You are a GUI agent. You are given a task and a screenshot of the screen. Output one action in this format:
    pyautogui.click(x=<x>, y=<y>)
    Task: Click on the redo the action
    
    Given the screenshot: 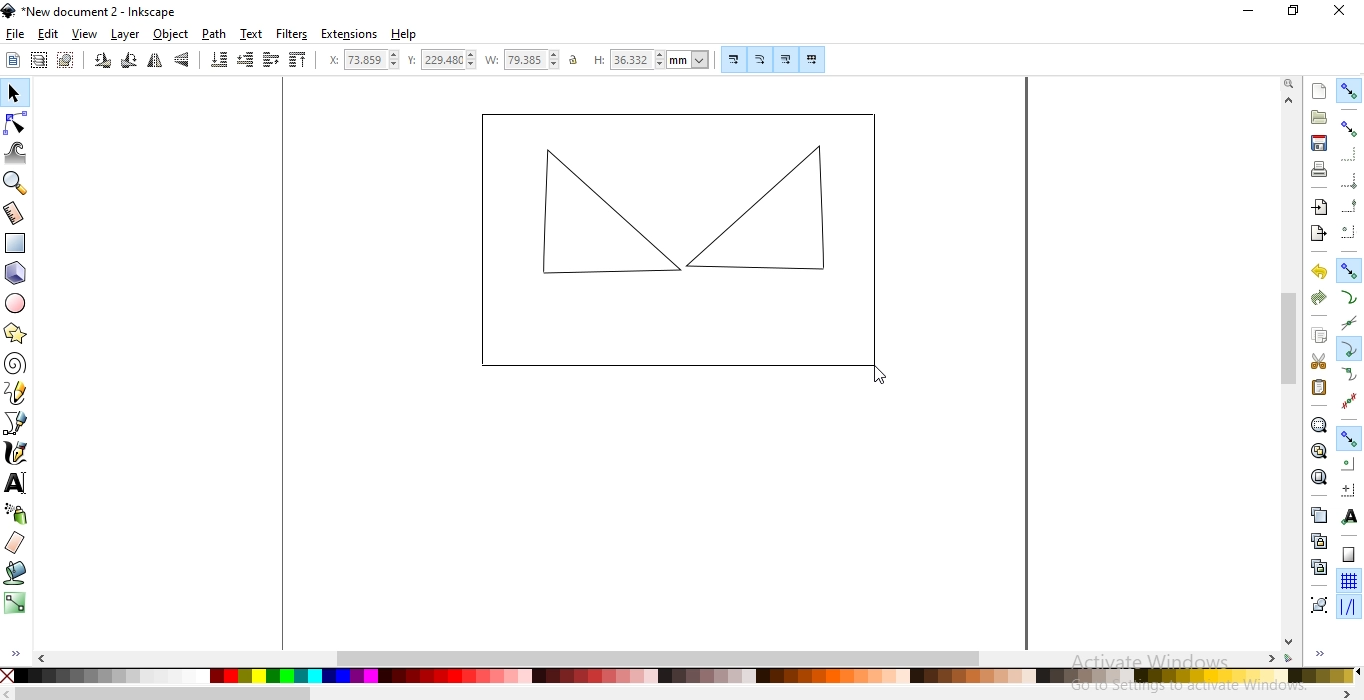 What is the action you would take?
    pyautogui.click(x=1320, y=297)
    